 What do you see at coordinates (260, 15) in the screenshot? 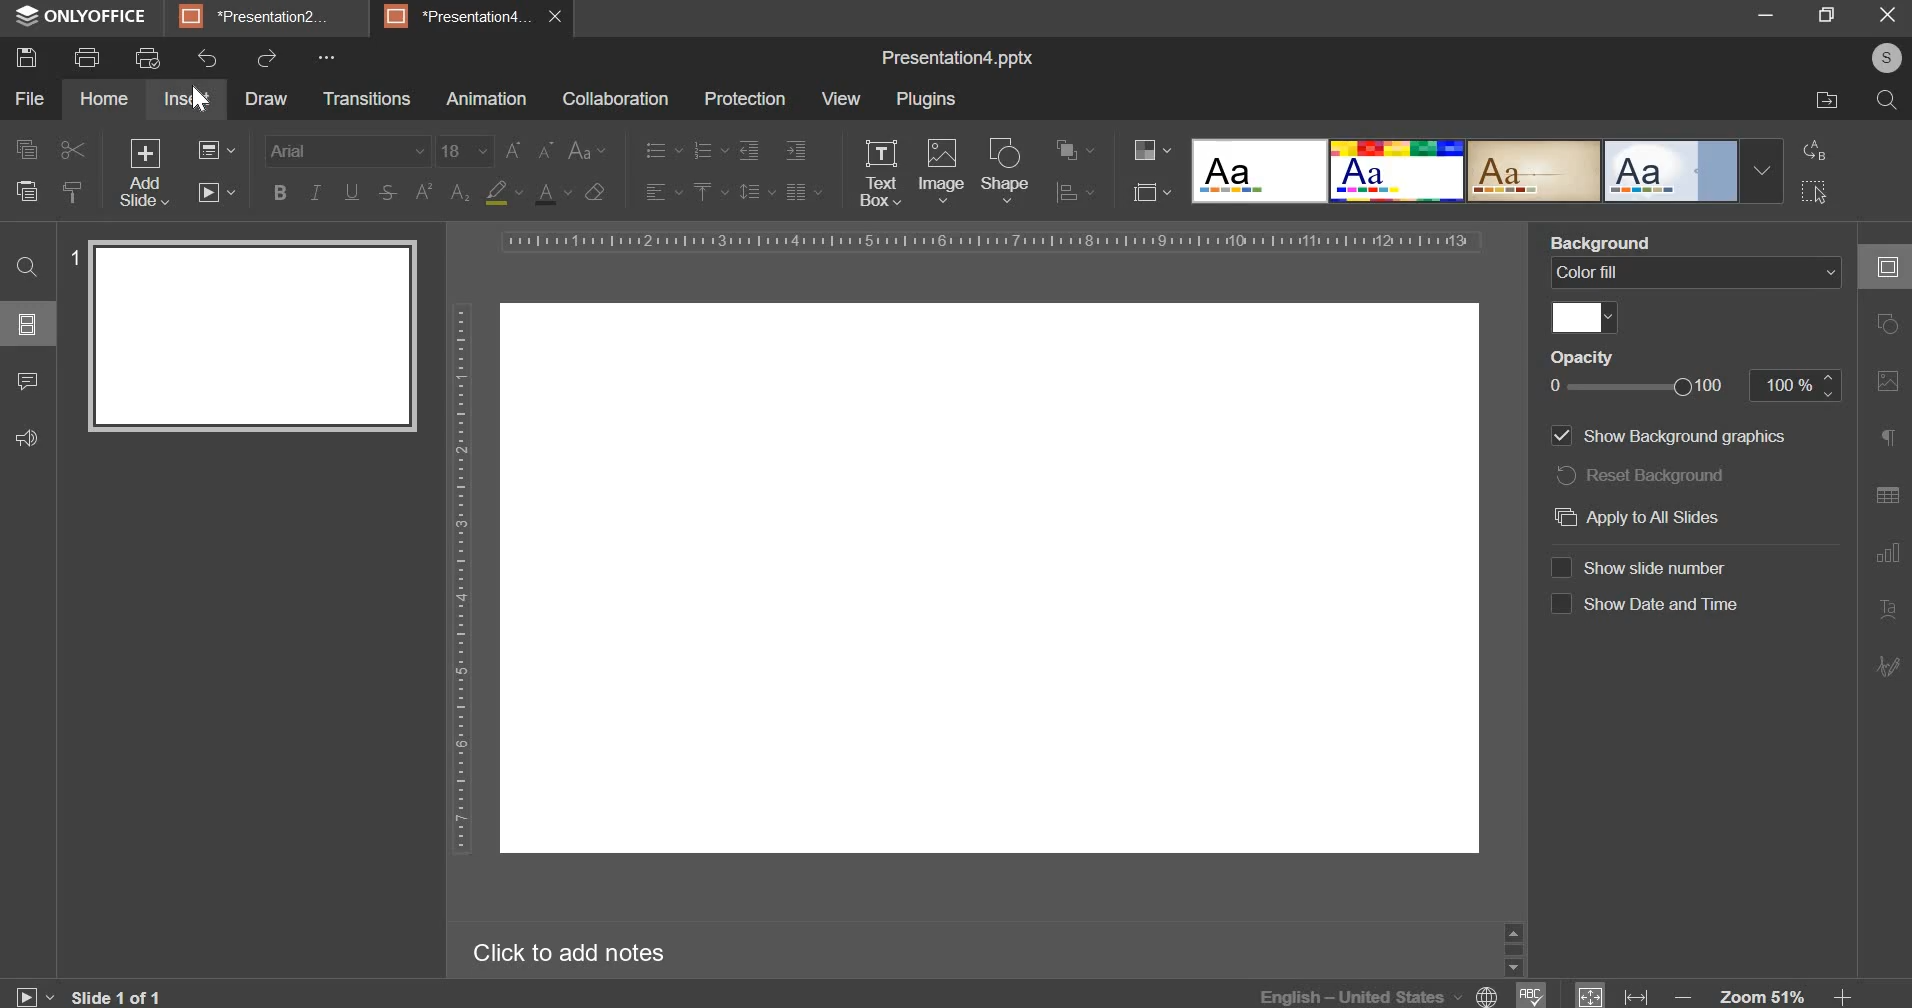
I see `Presentation2` at bounding box center [260, 15].